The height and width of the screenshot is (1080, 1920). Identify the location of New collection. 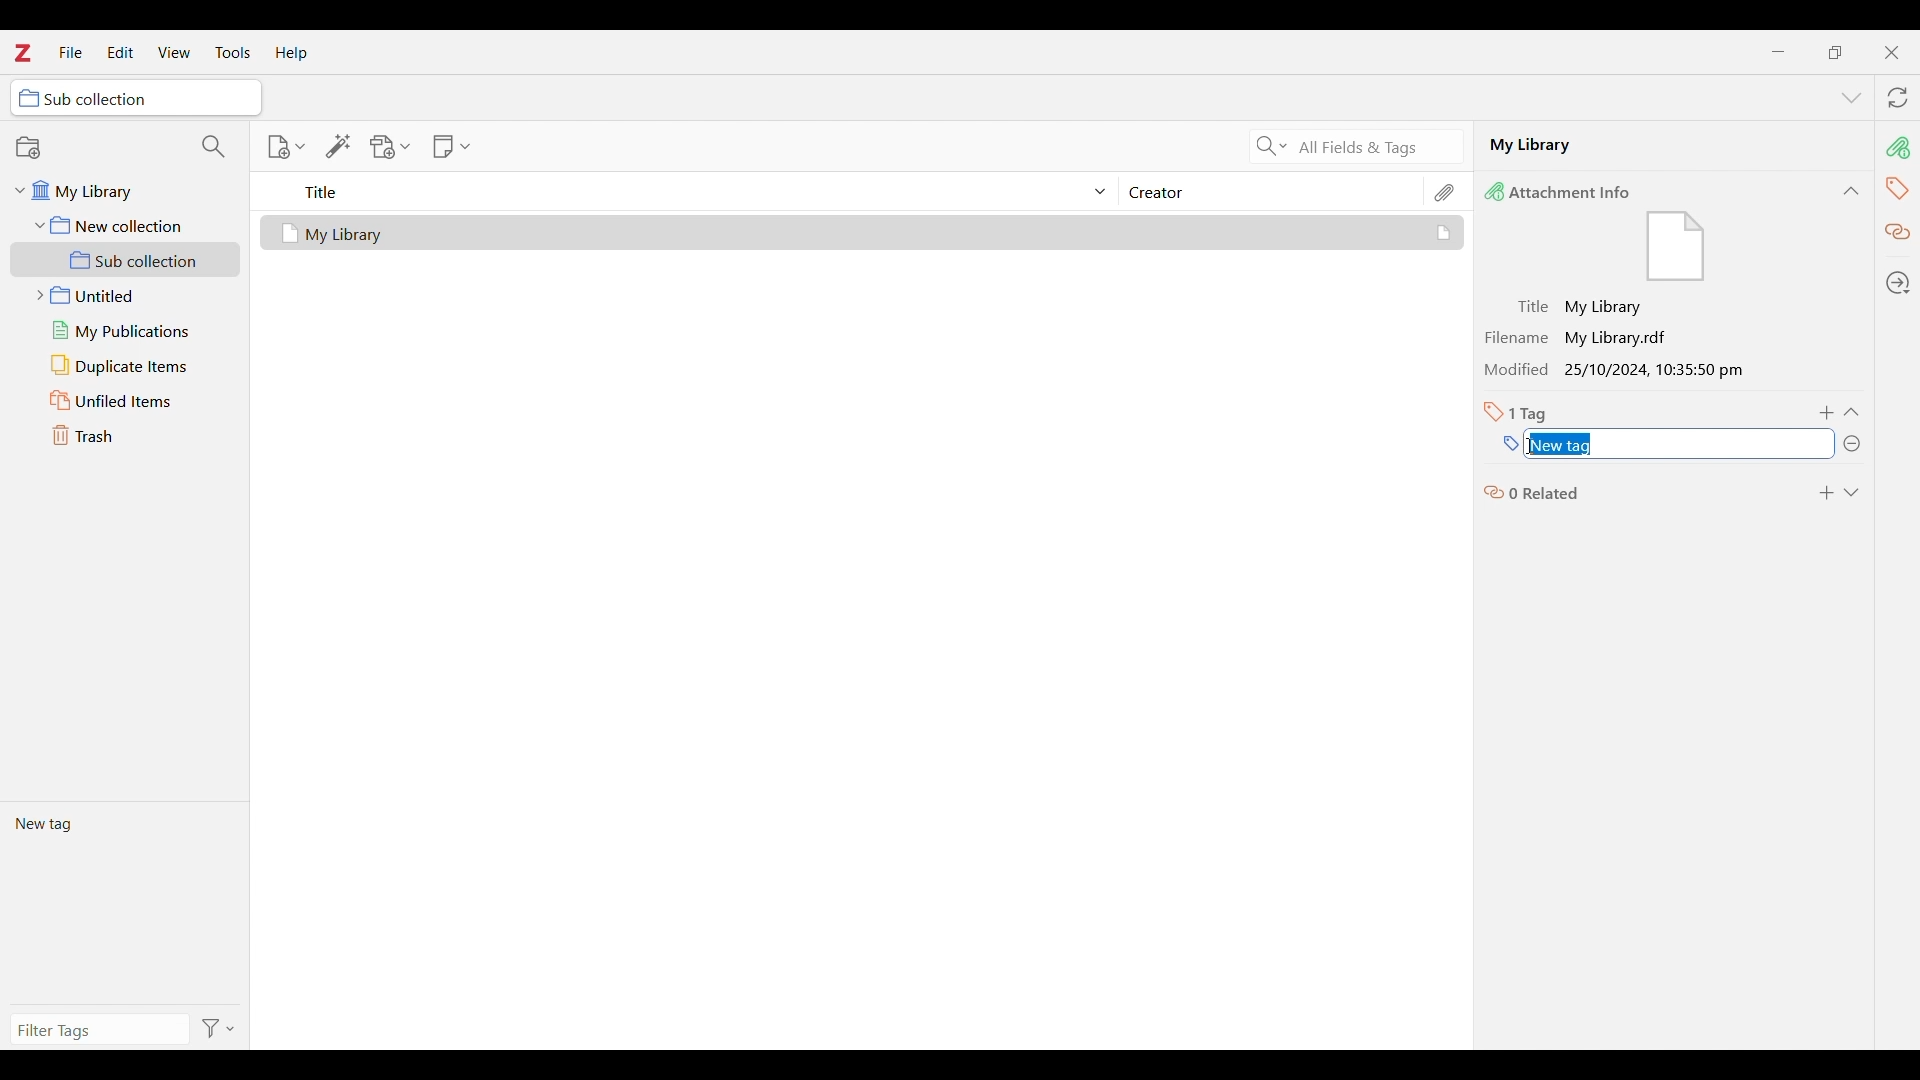
(28, 147).